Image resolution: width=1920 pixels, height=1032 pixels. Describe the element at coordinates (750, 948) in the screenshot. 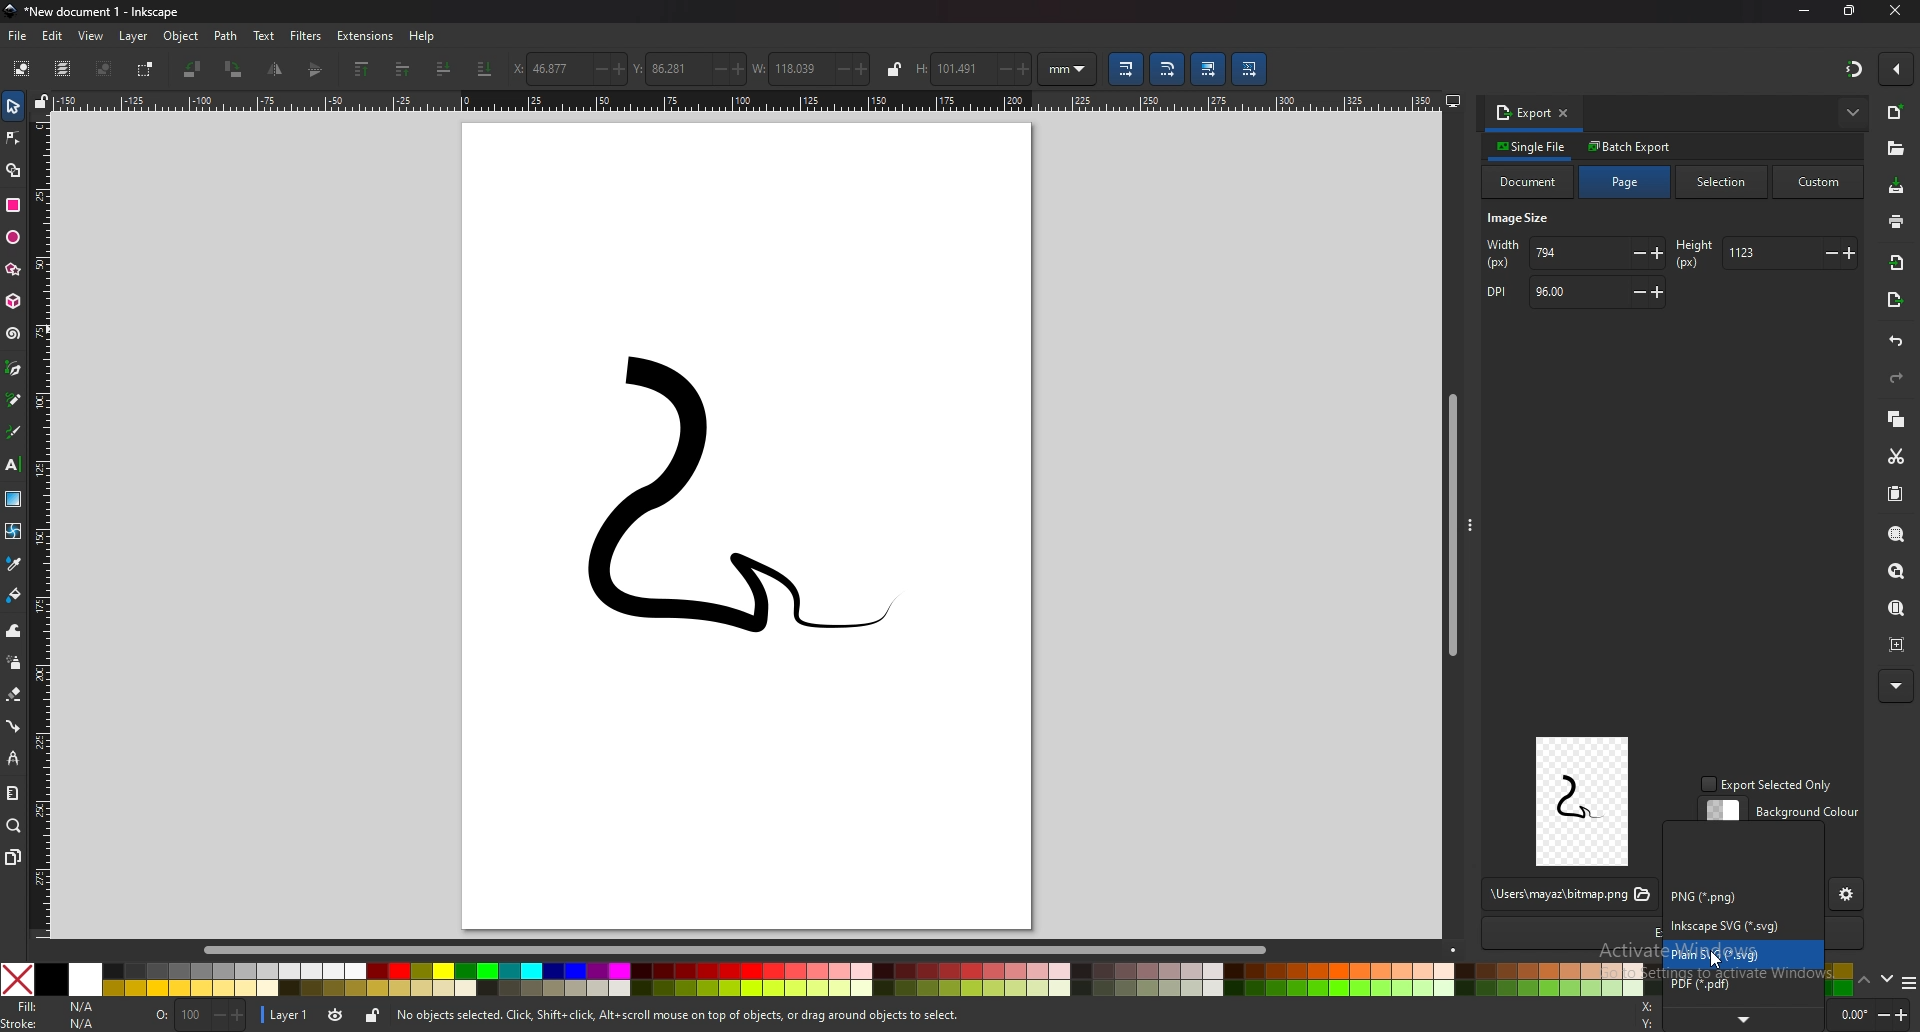

I see `scroll bar` at that location.